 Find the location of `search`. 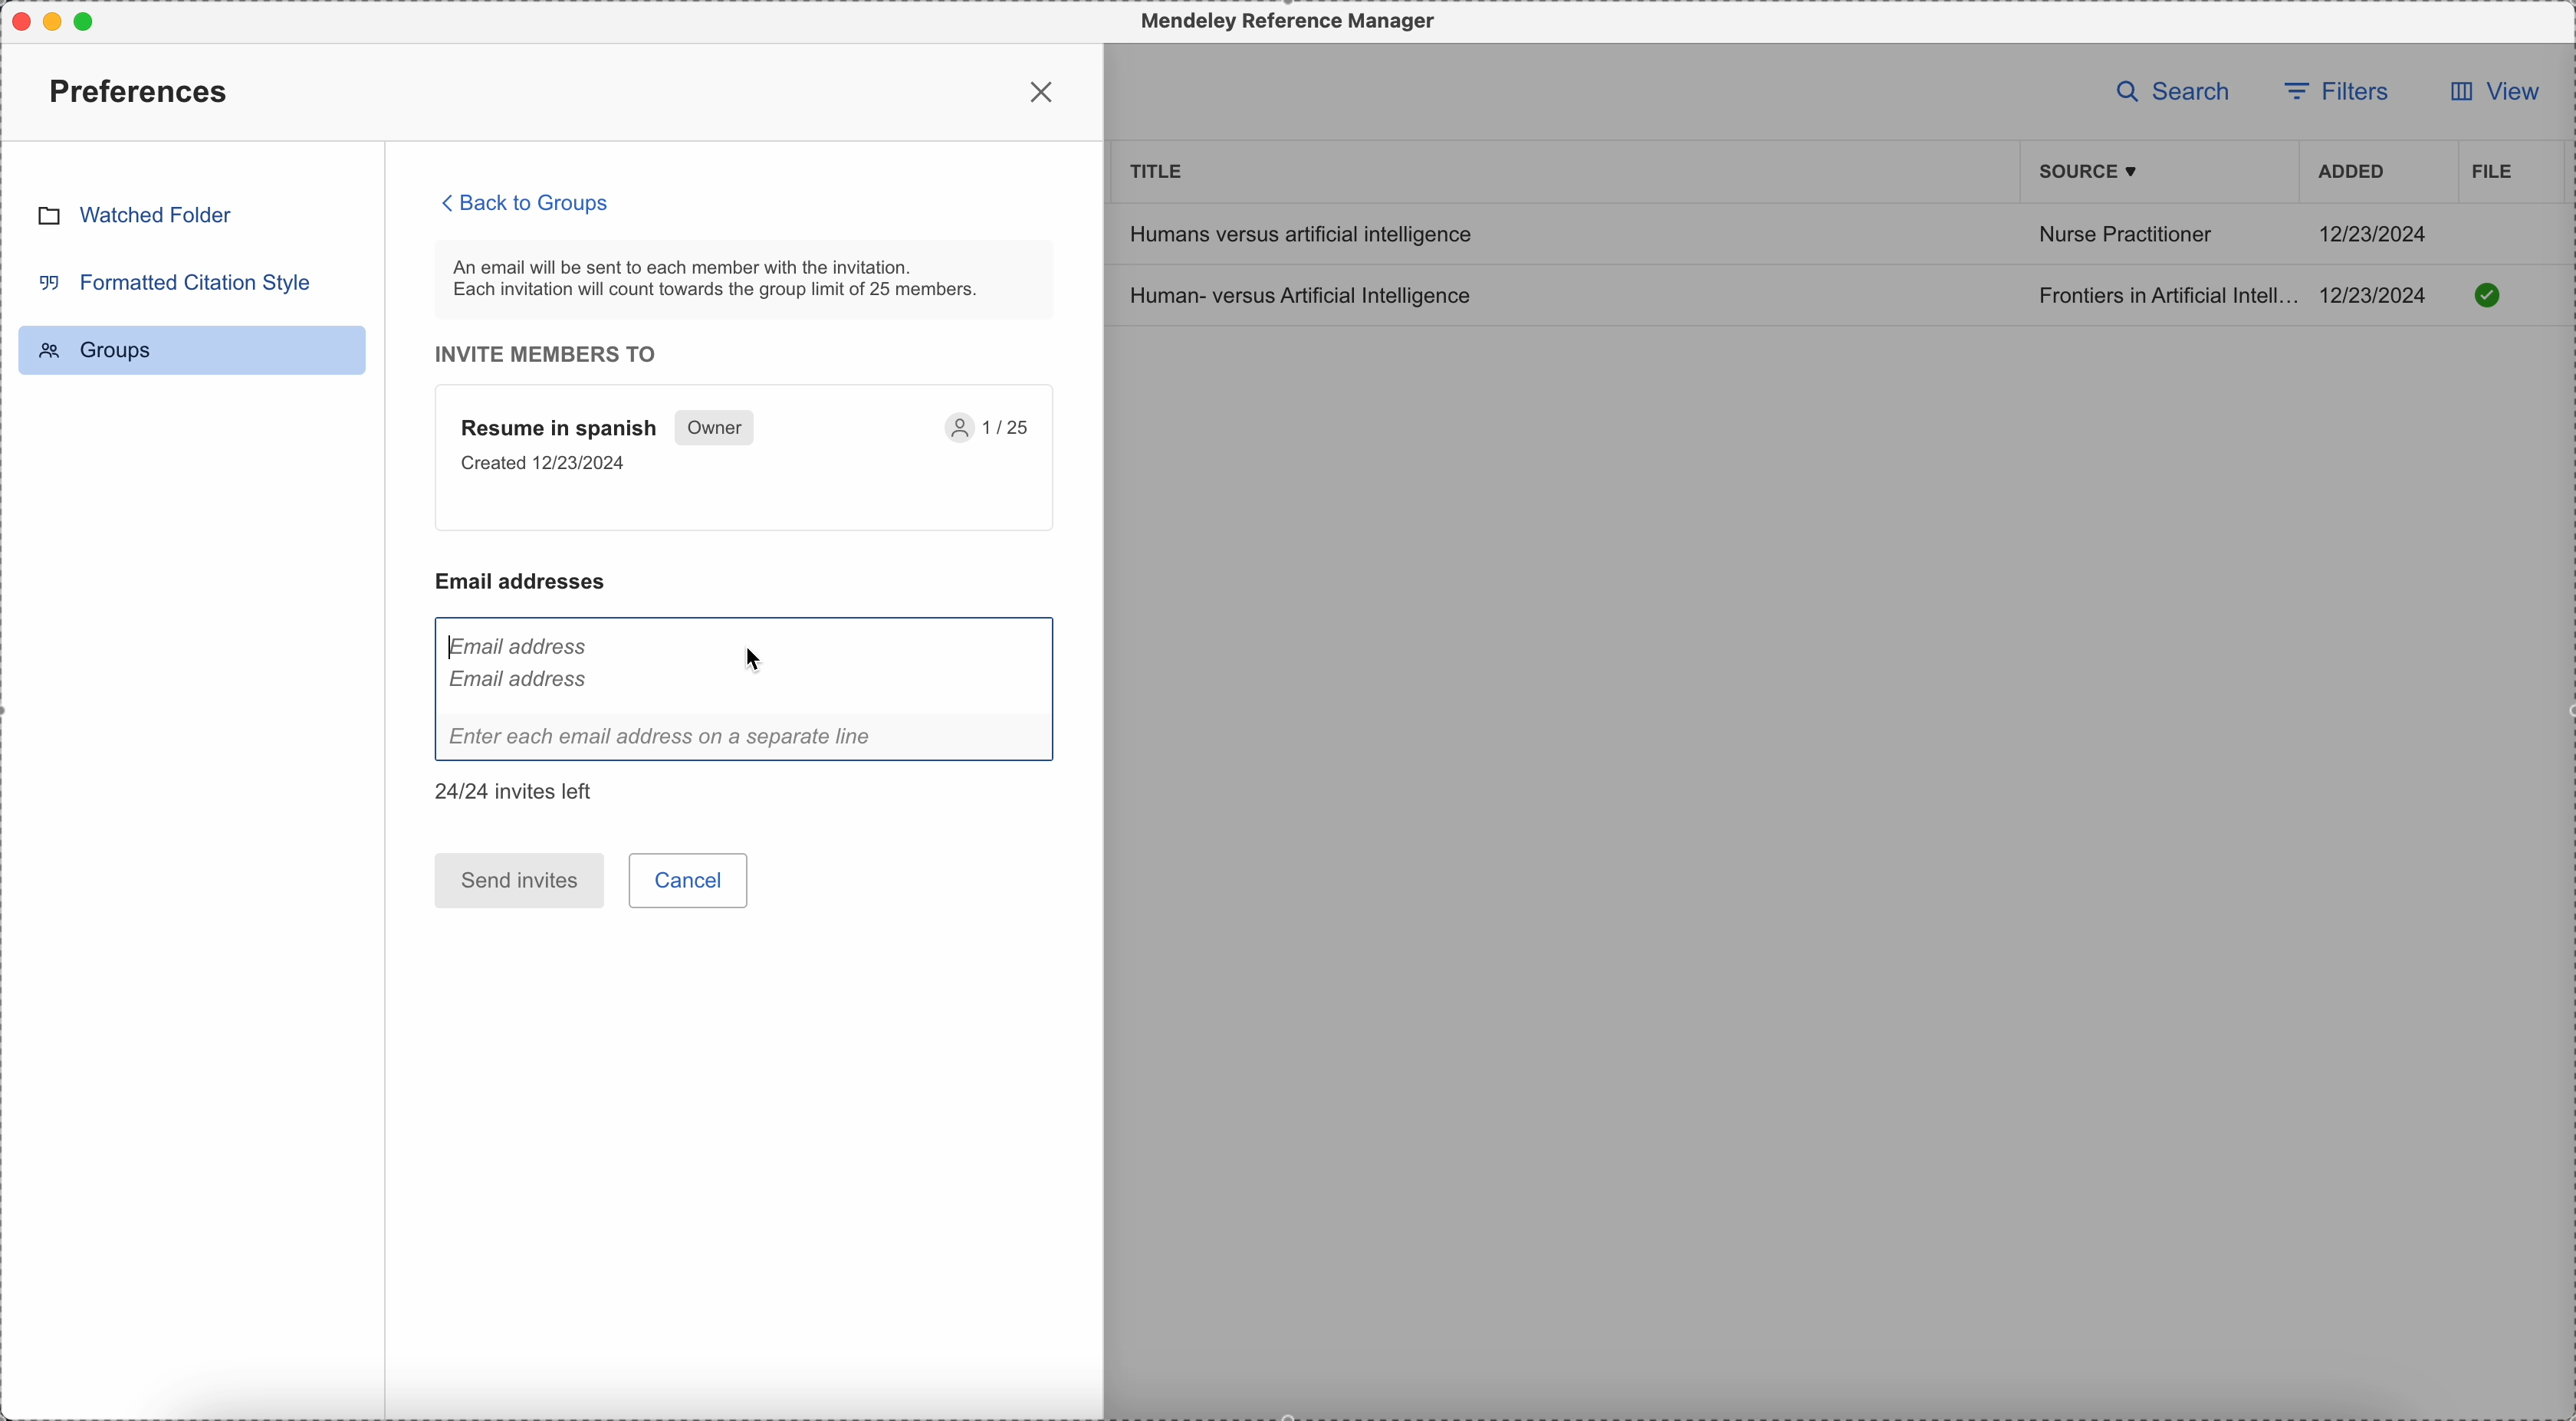

search is located at coordinates (2174, 90).